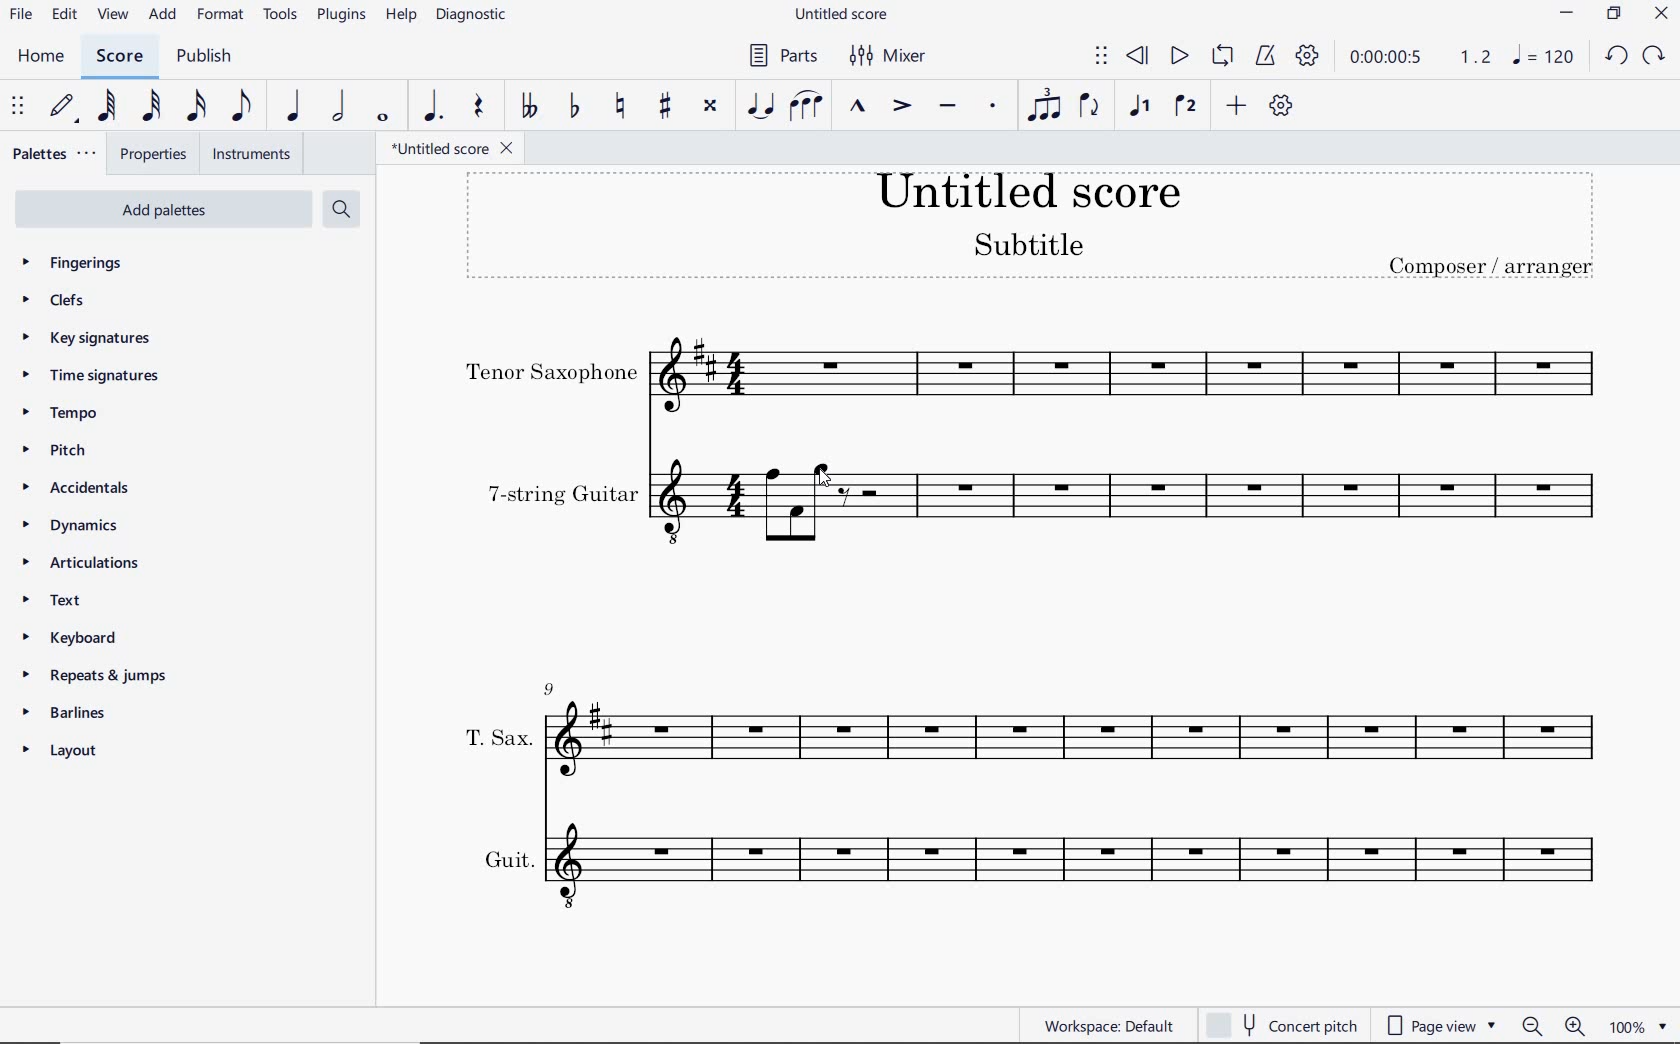  What do you see at coordinates (1307, 56) in the screenshot?
I see `PLAYBACK SETTINGS` at bounding box center [1307, 56].